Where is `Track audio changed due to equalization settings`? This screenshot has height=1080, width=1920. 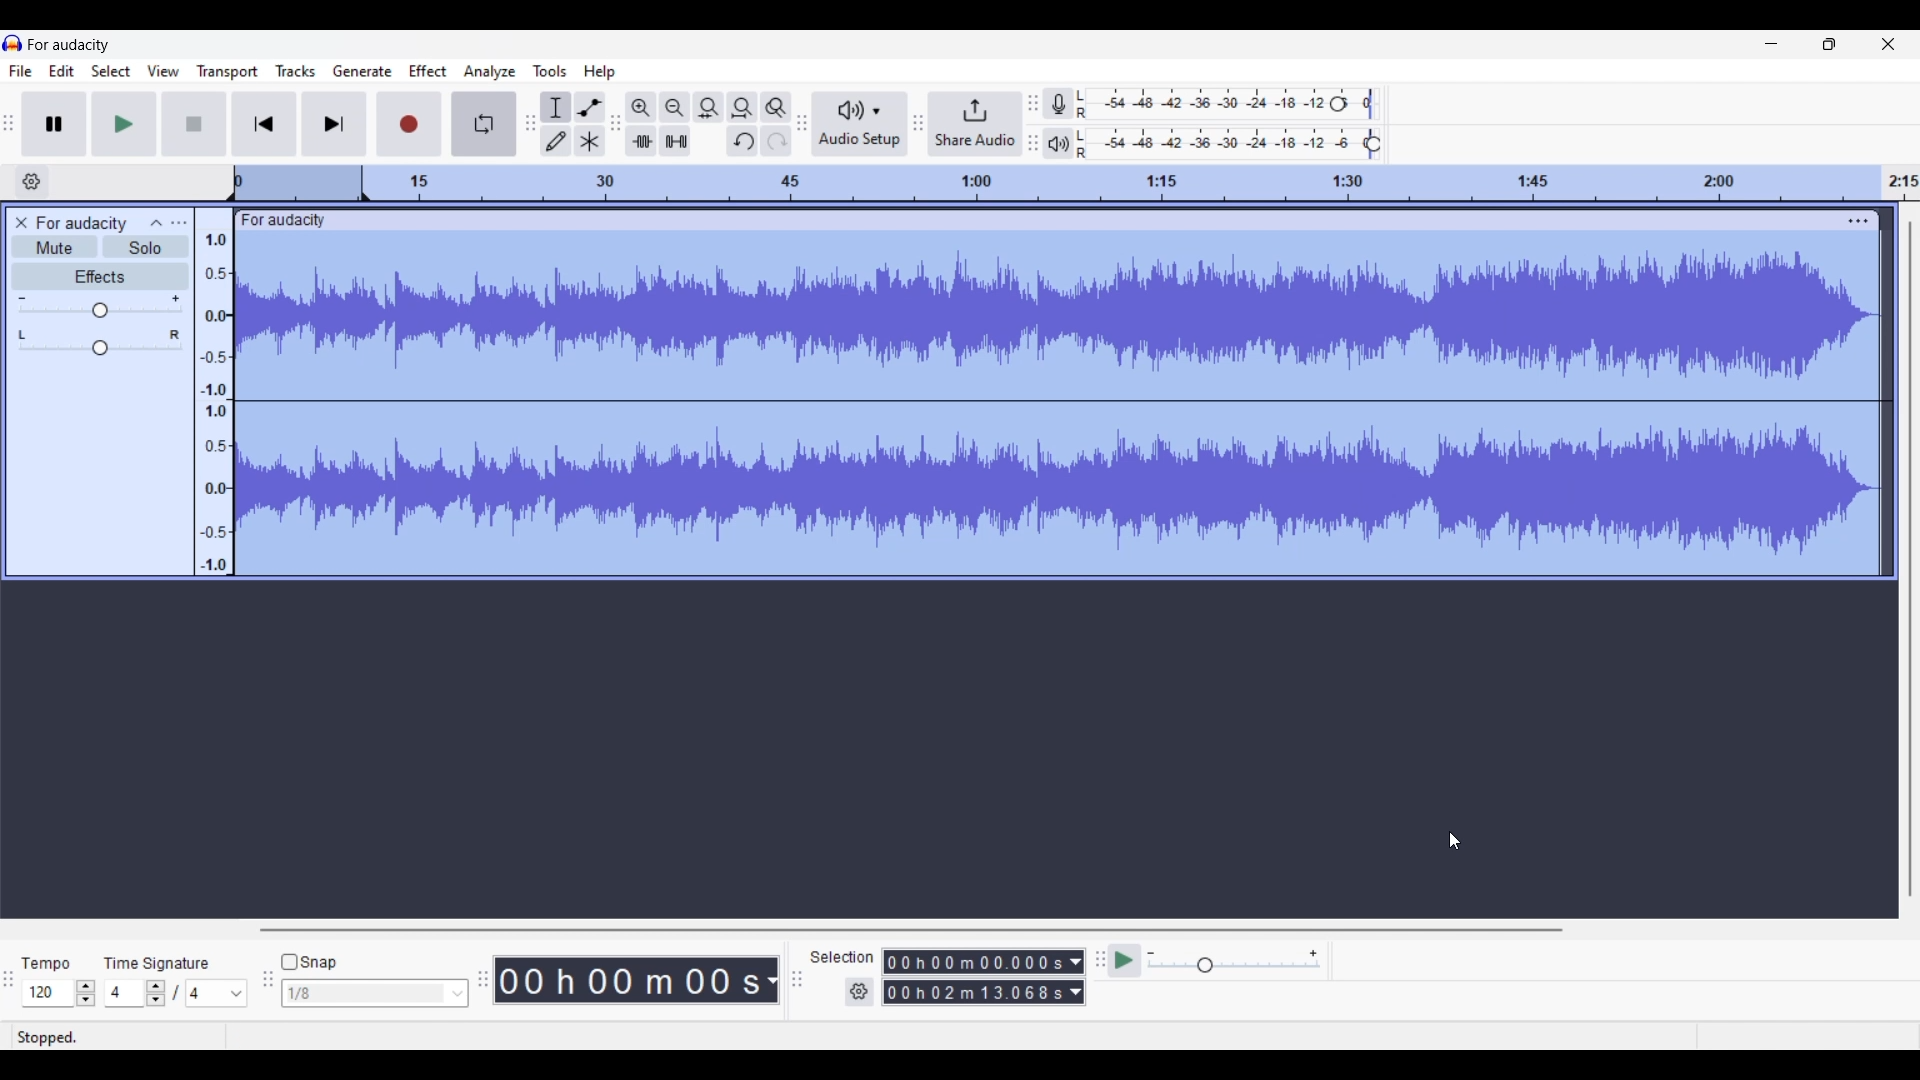 Track audio changed due to equalization settings is located at coordinates (1058, 403).